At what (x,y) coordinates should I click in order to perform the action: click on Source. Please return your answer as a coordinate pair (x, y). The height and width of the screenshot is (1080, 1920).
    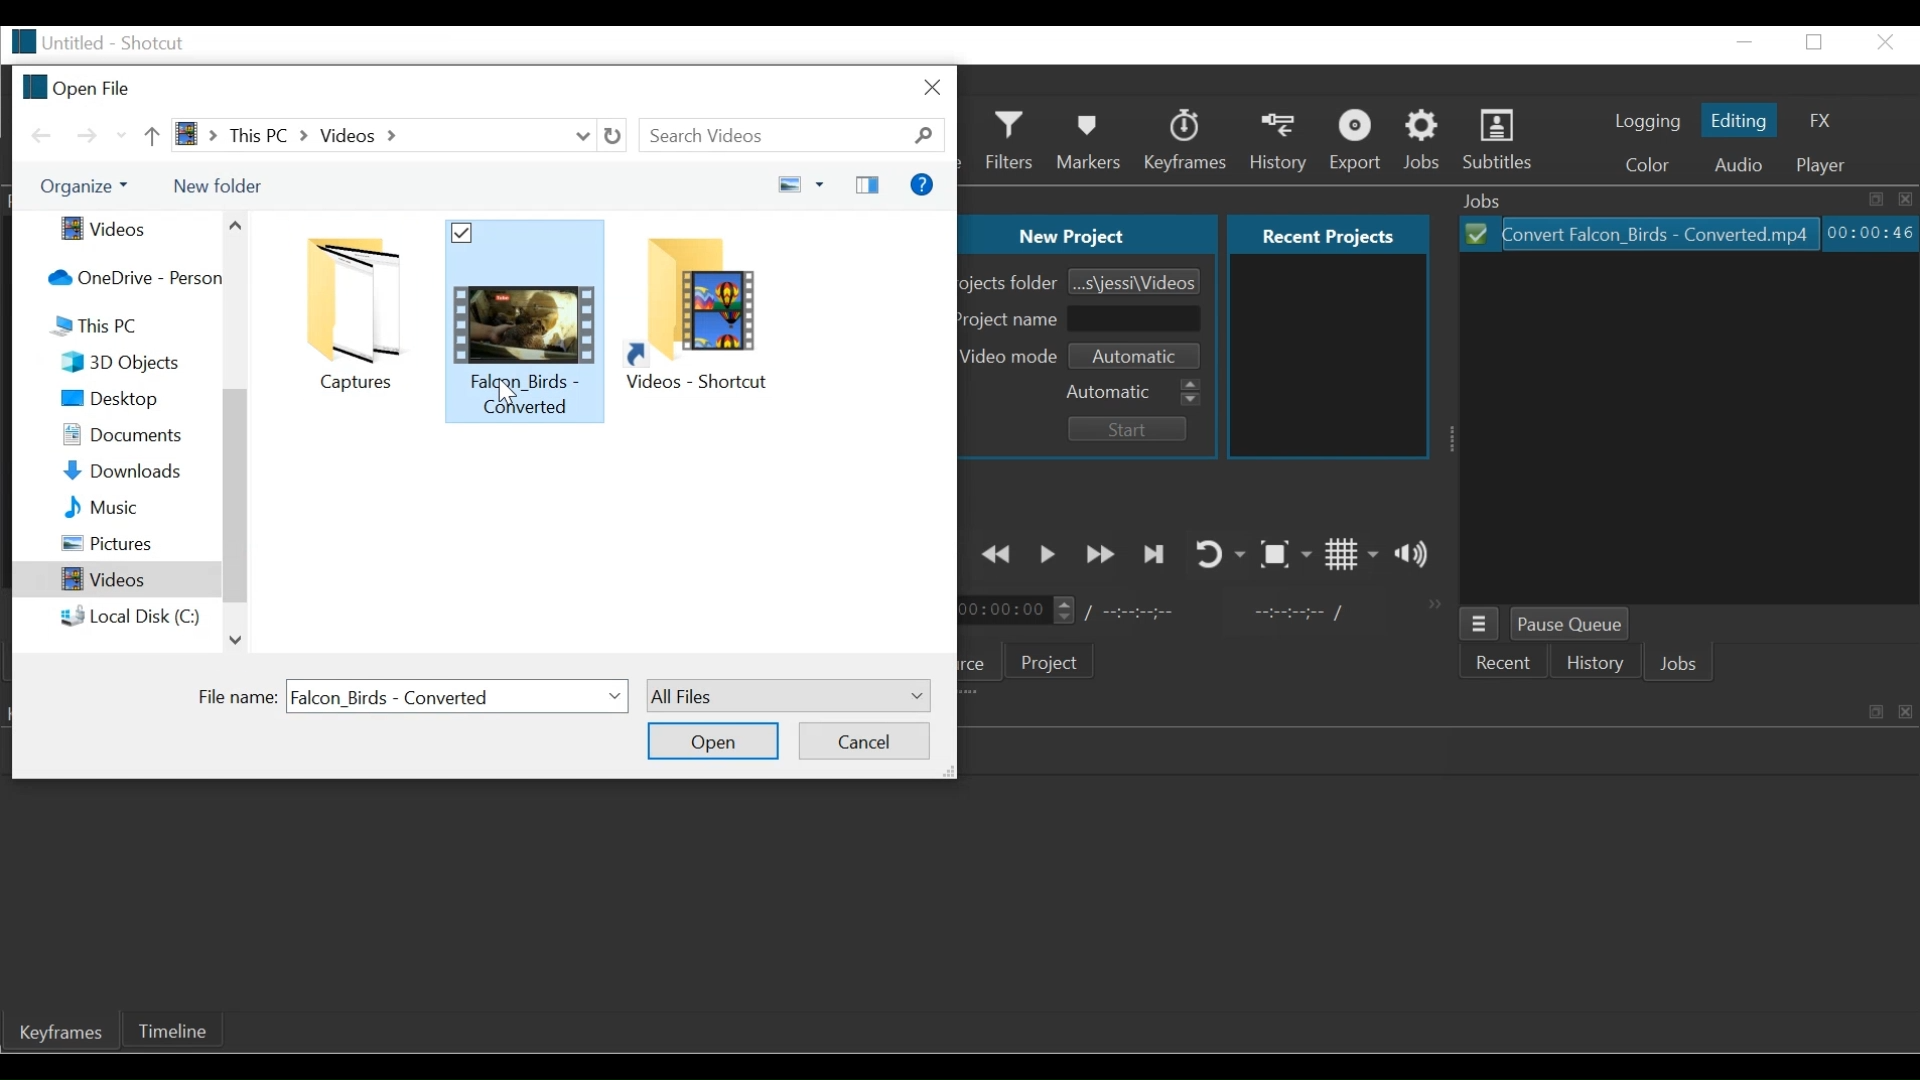
    Looking at the image, I should click on (987, 660).